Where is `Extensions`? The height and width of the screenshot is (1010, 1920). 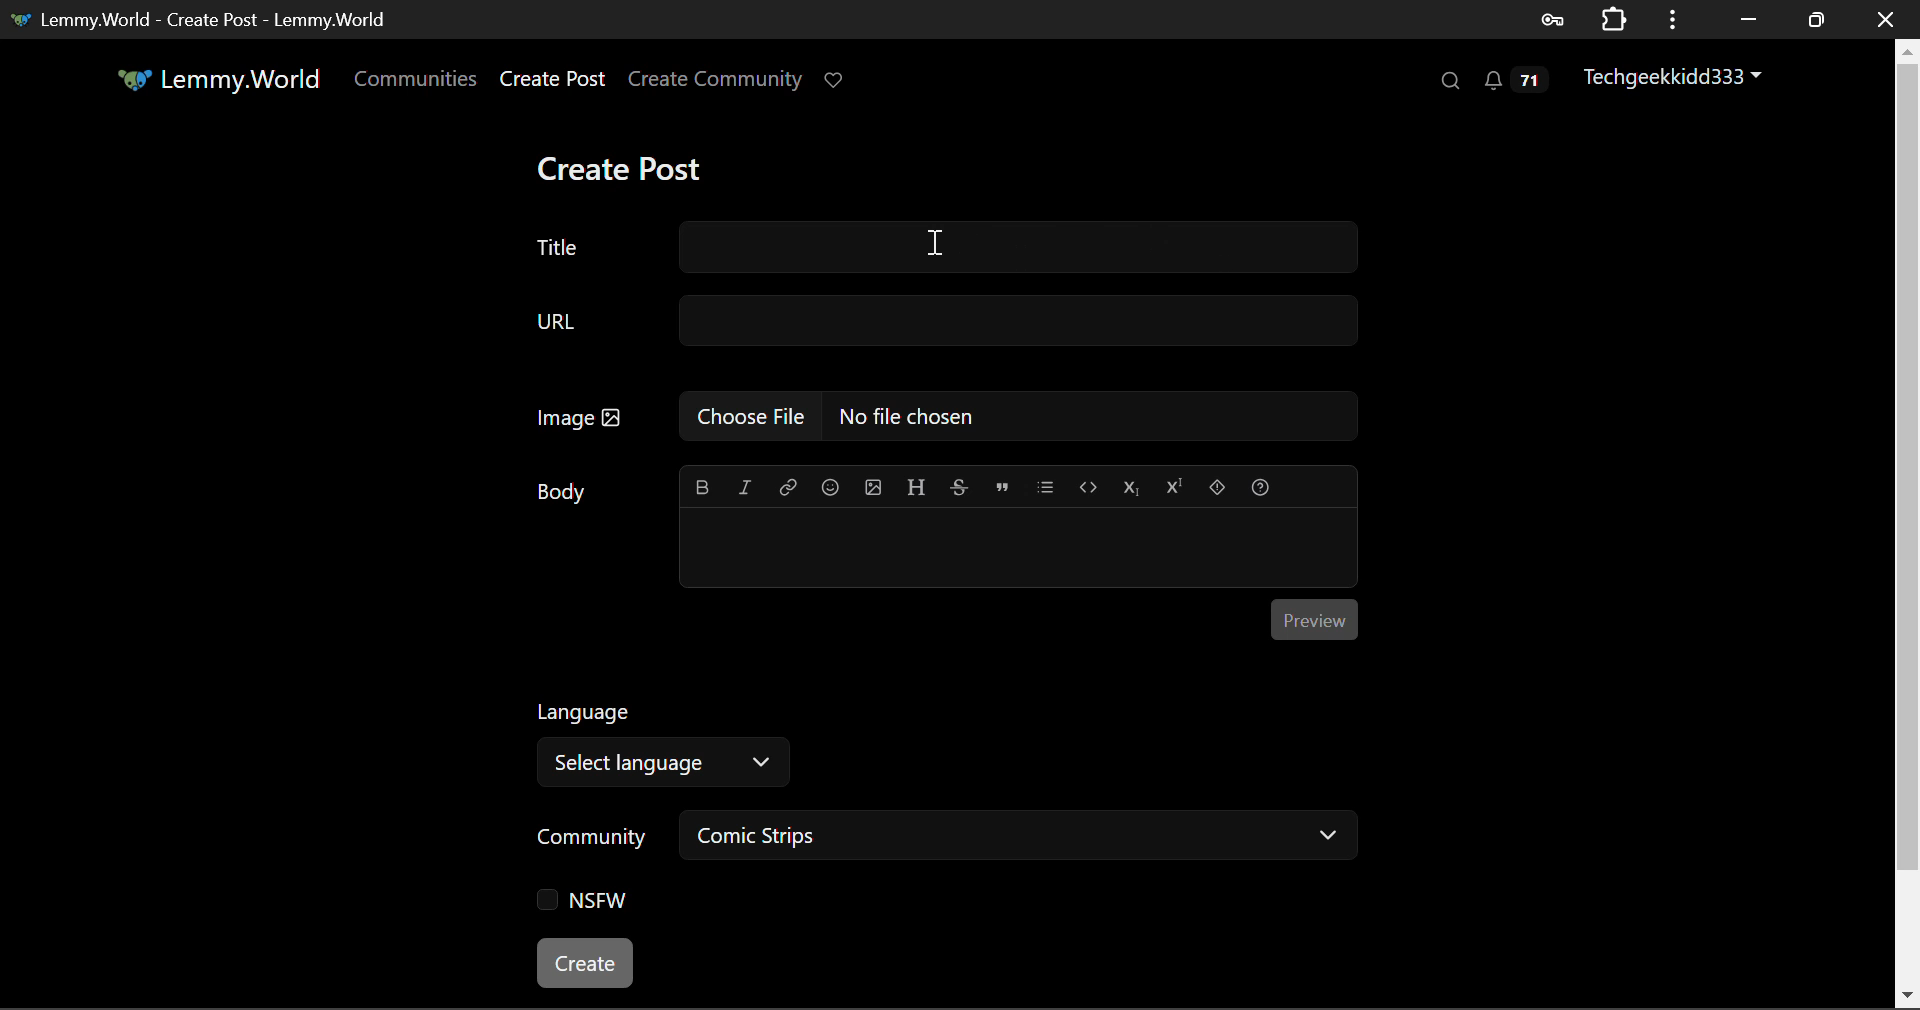
Extensions is located at coordinates (1613, 19).